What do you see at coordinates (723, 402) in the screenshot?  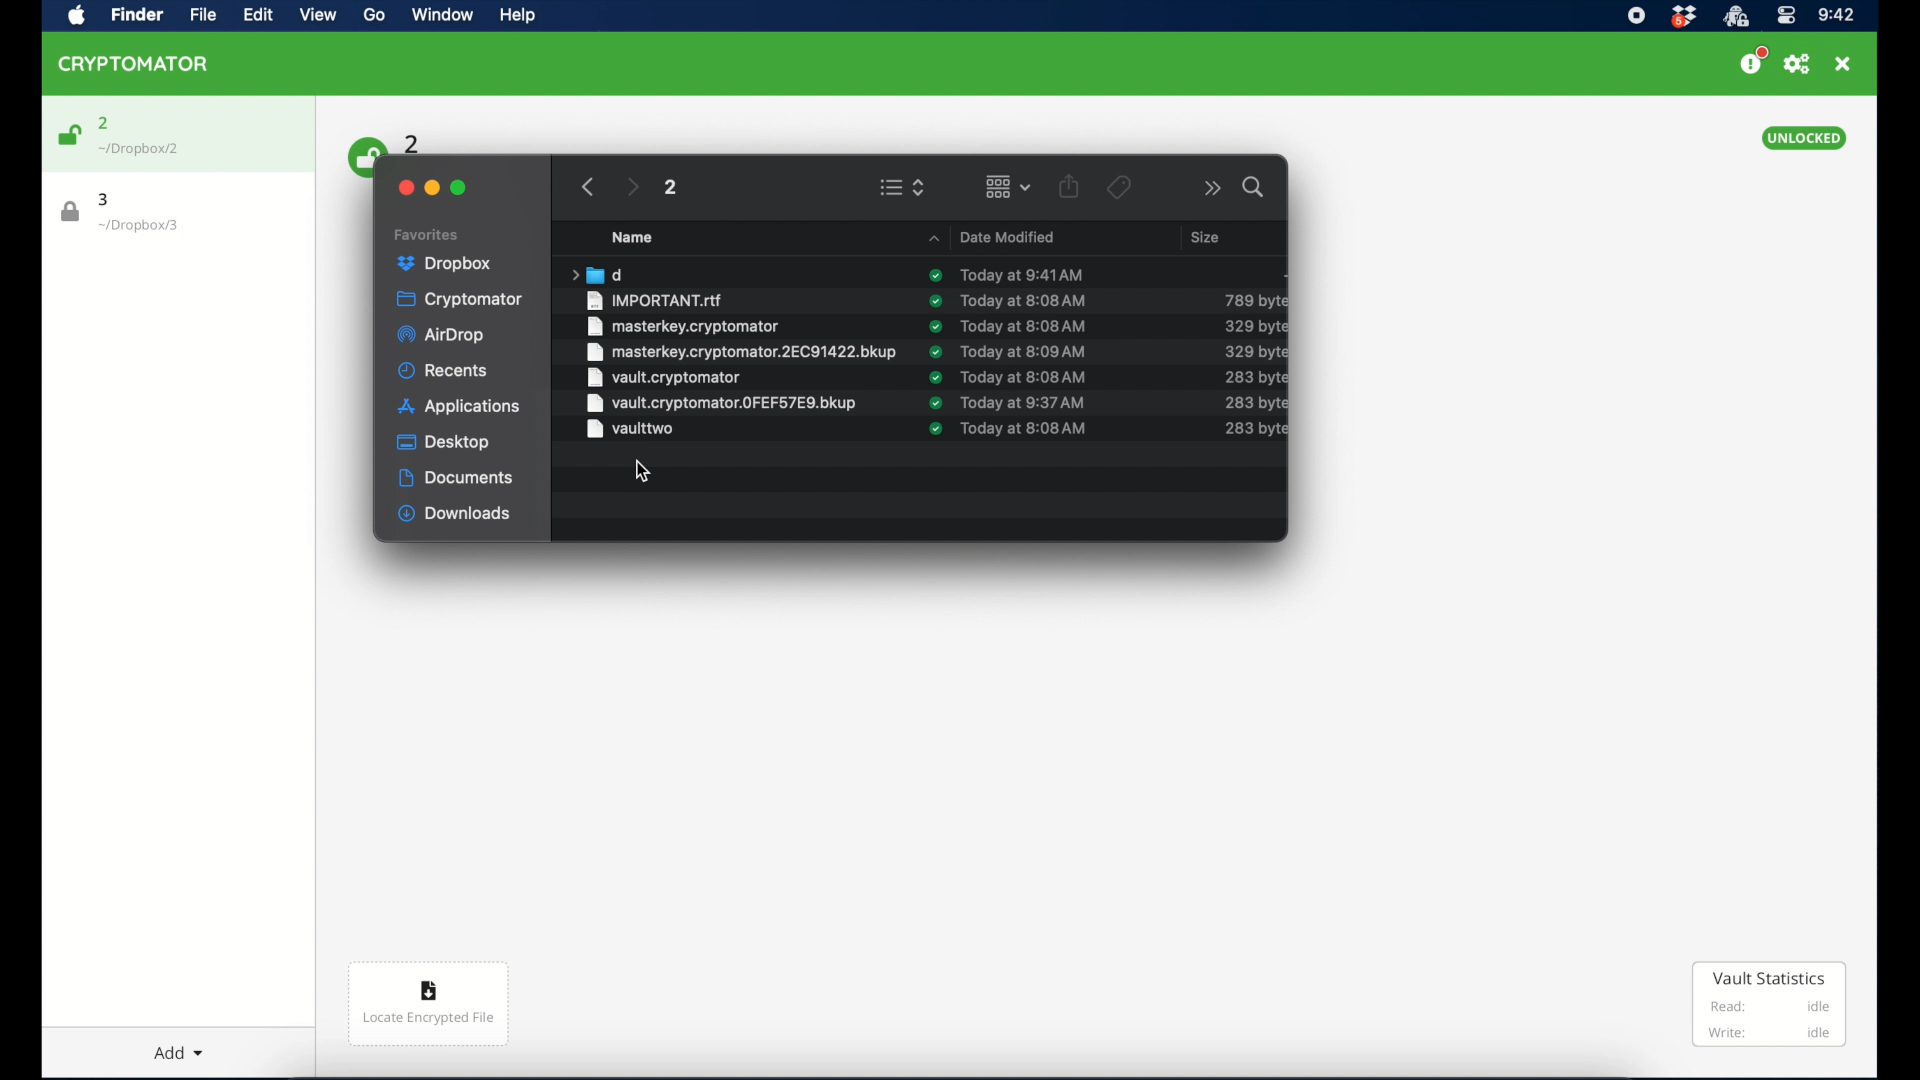 I see `vault` at bounding box center [723, 402].